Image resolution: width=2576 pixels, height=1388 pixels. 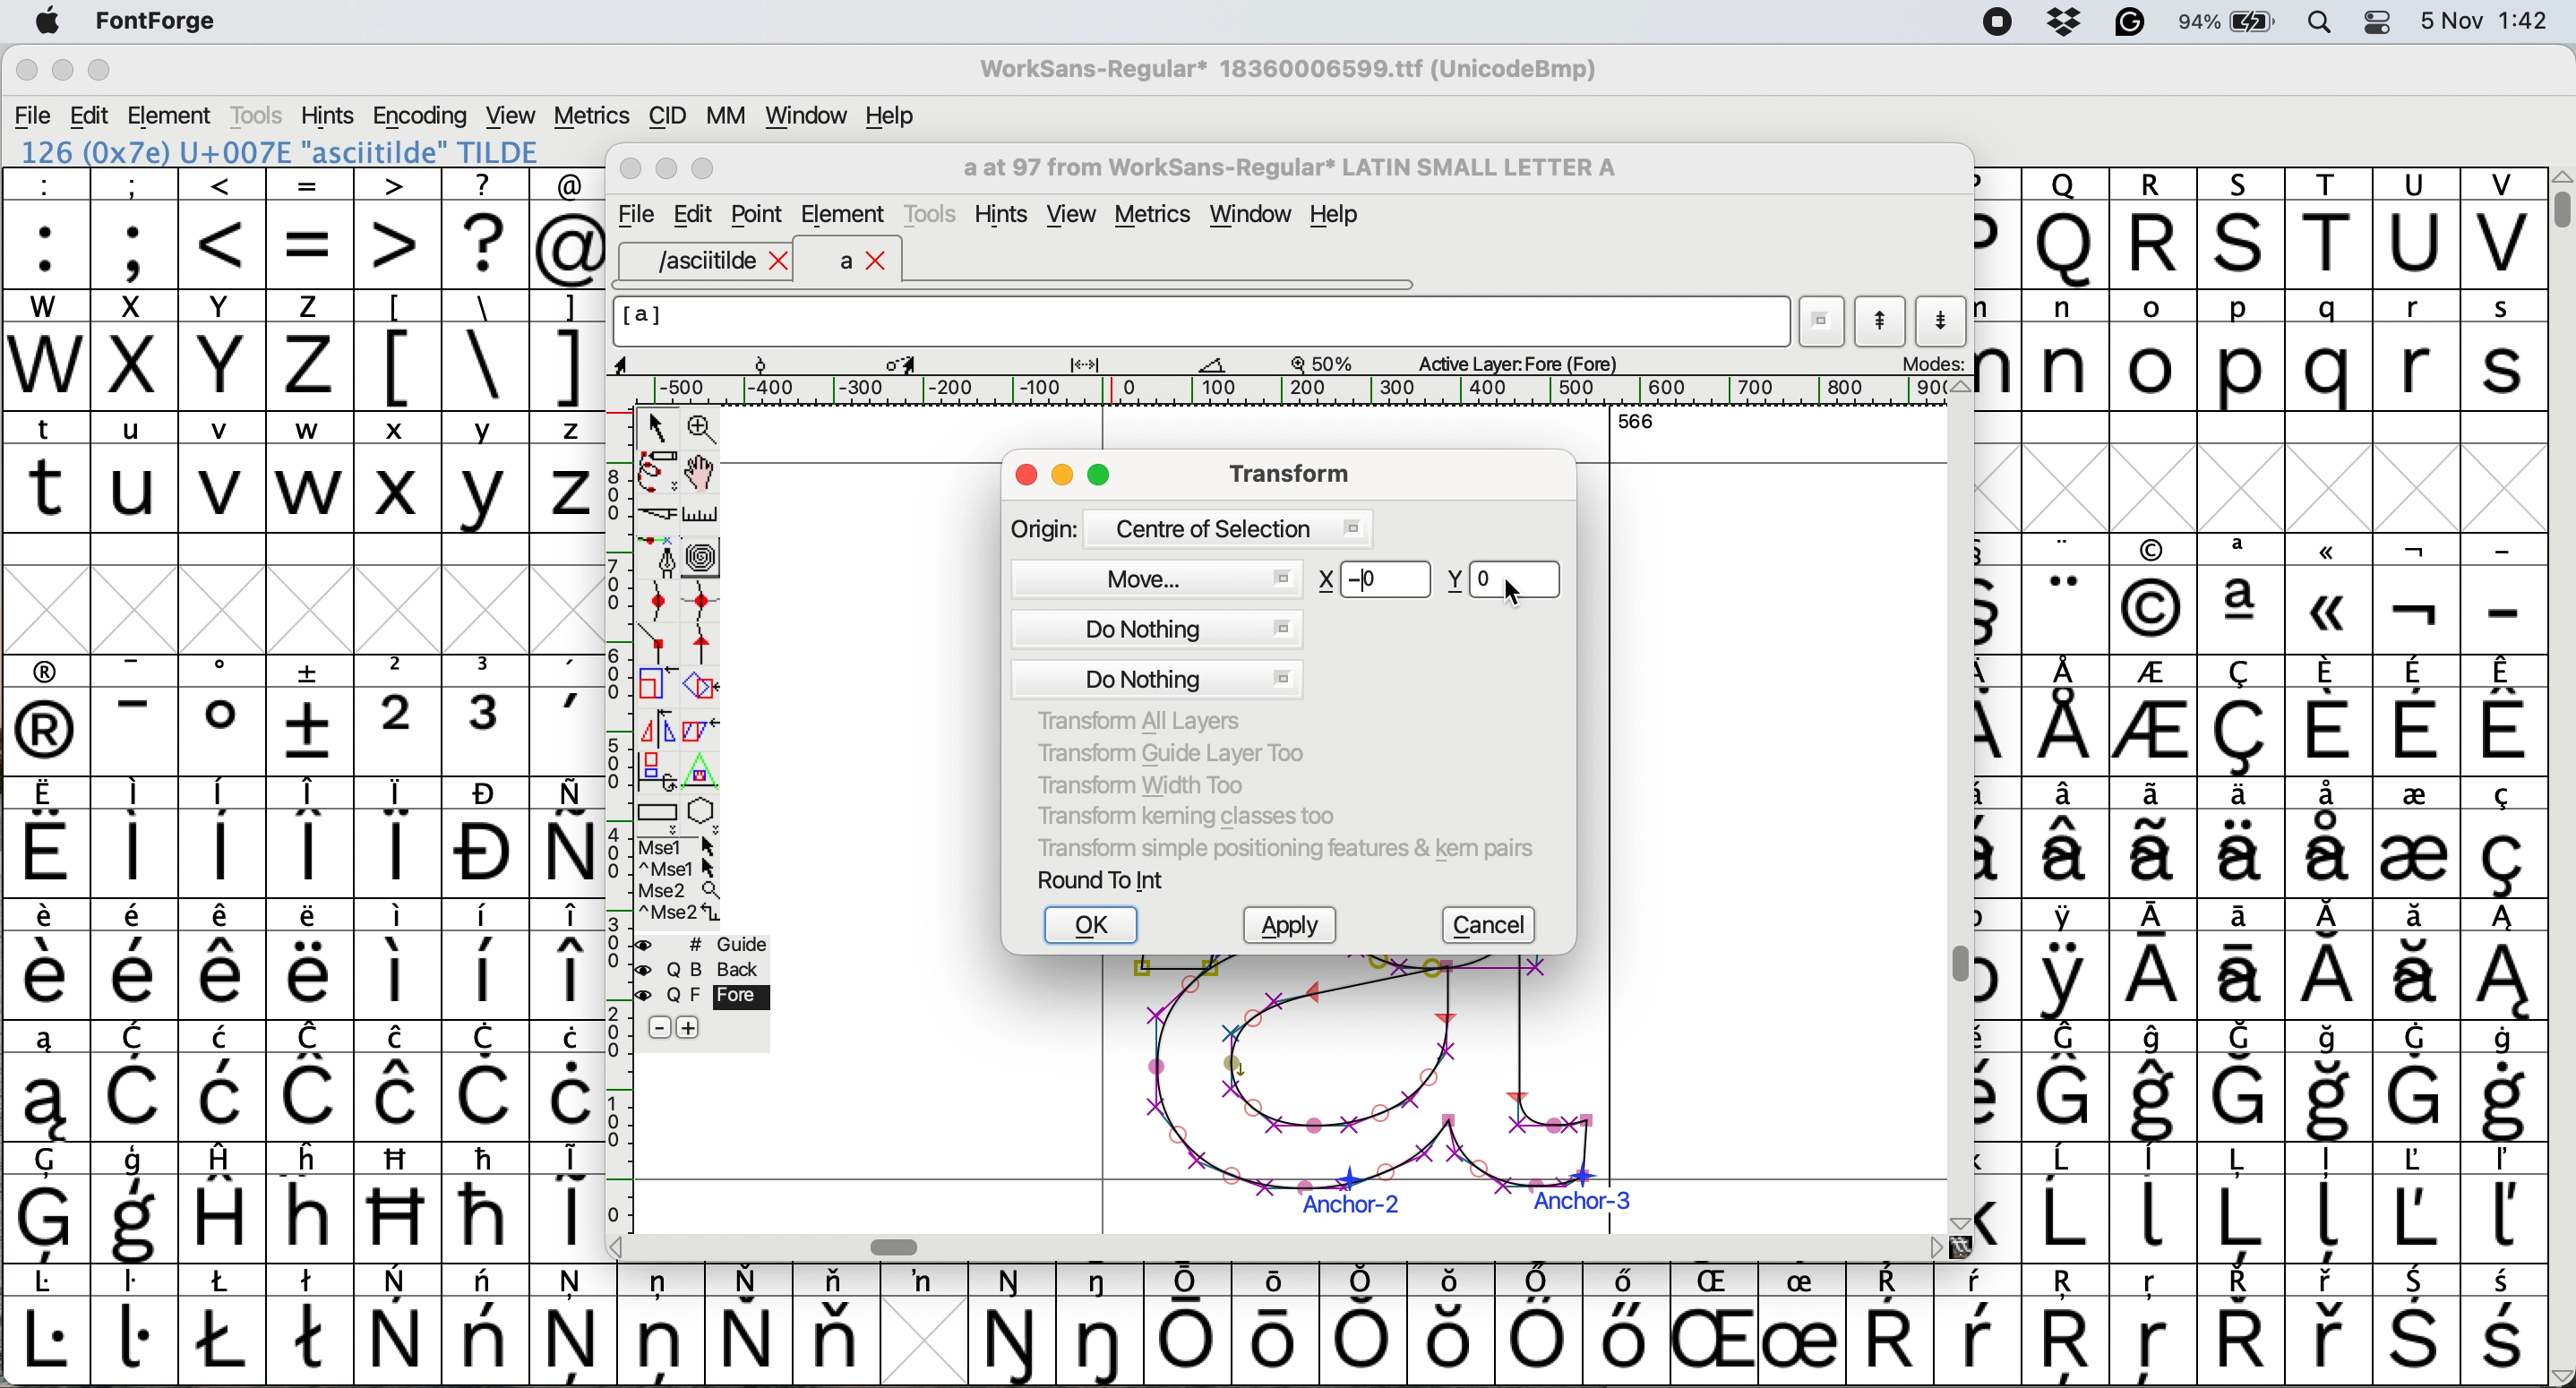 What do you see at coordinates (485, 227) in the screenshot?
I see `?` at bounding box center [485, 227].